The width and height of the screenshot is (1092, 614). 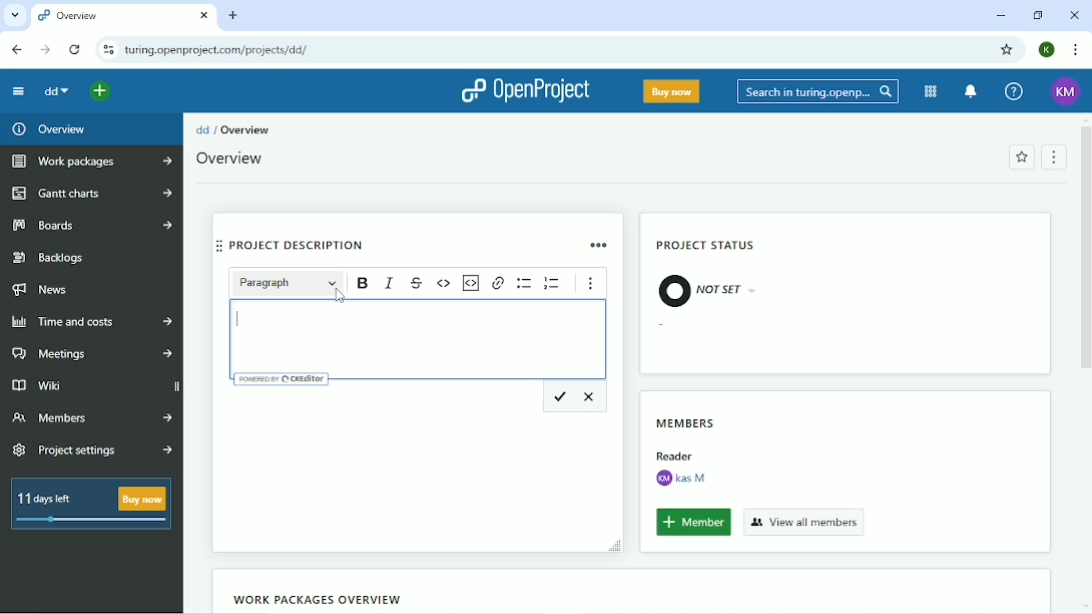 I want to click on Minimize, so click(x=999, y=17).